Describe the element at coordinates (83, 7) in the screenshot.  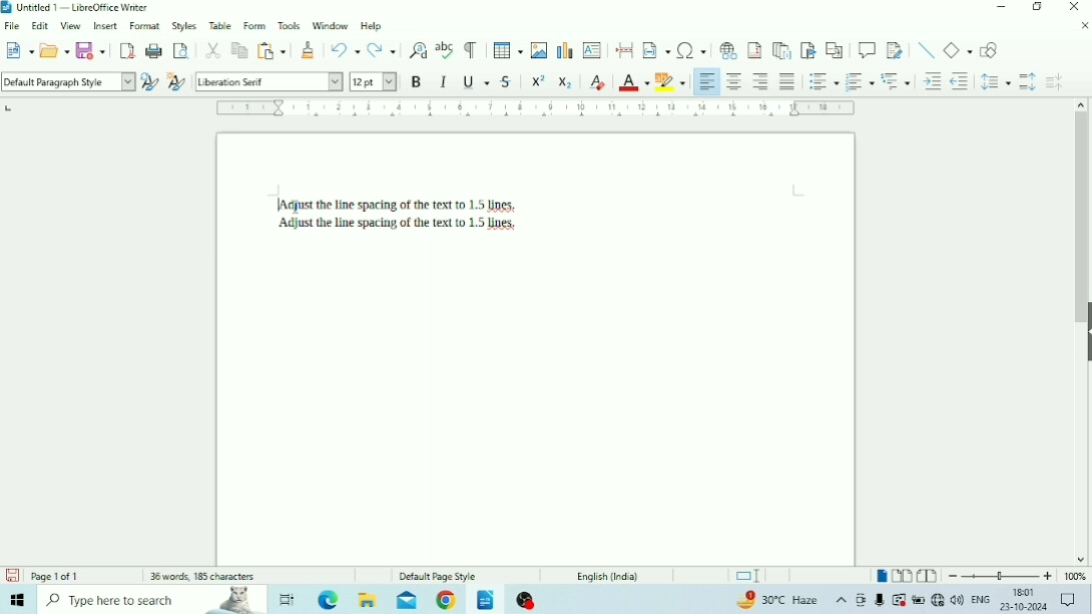
I see `Title` at that location.